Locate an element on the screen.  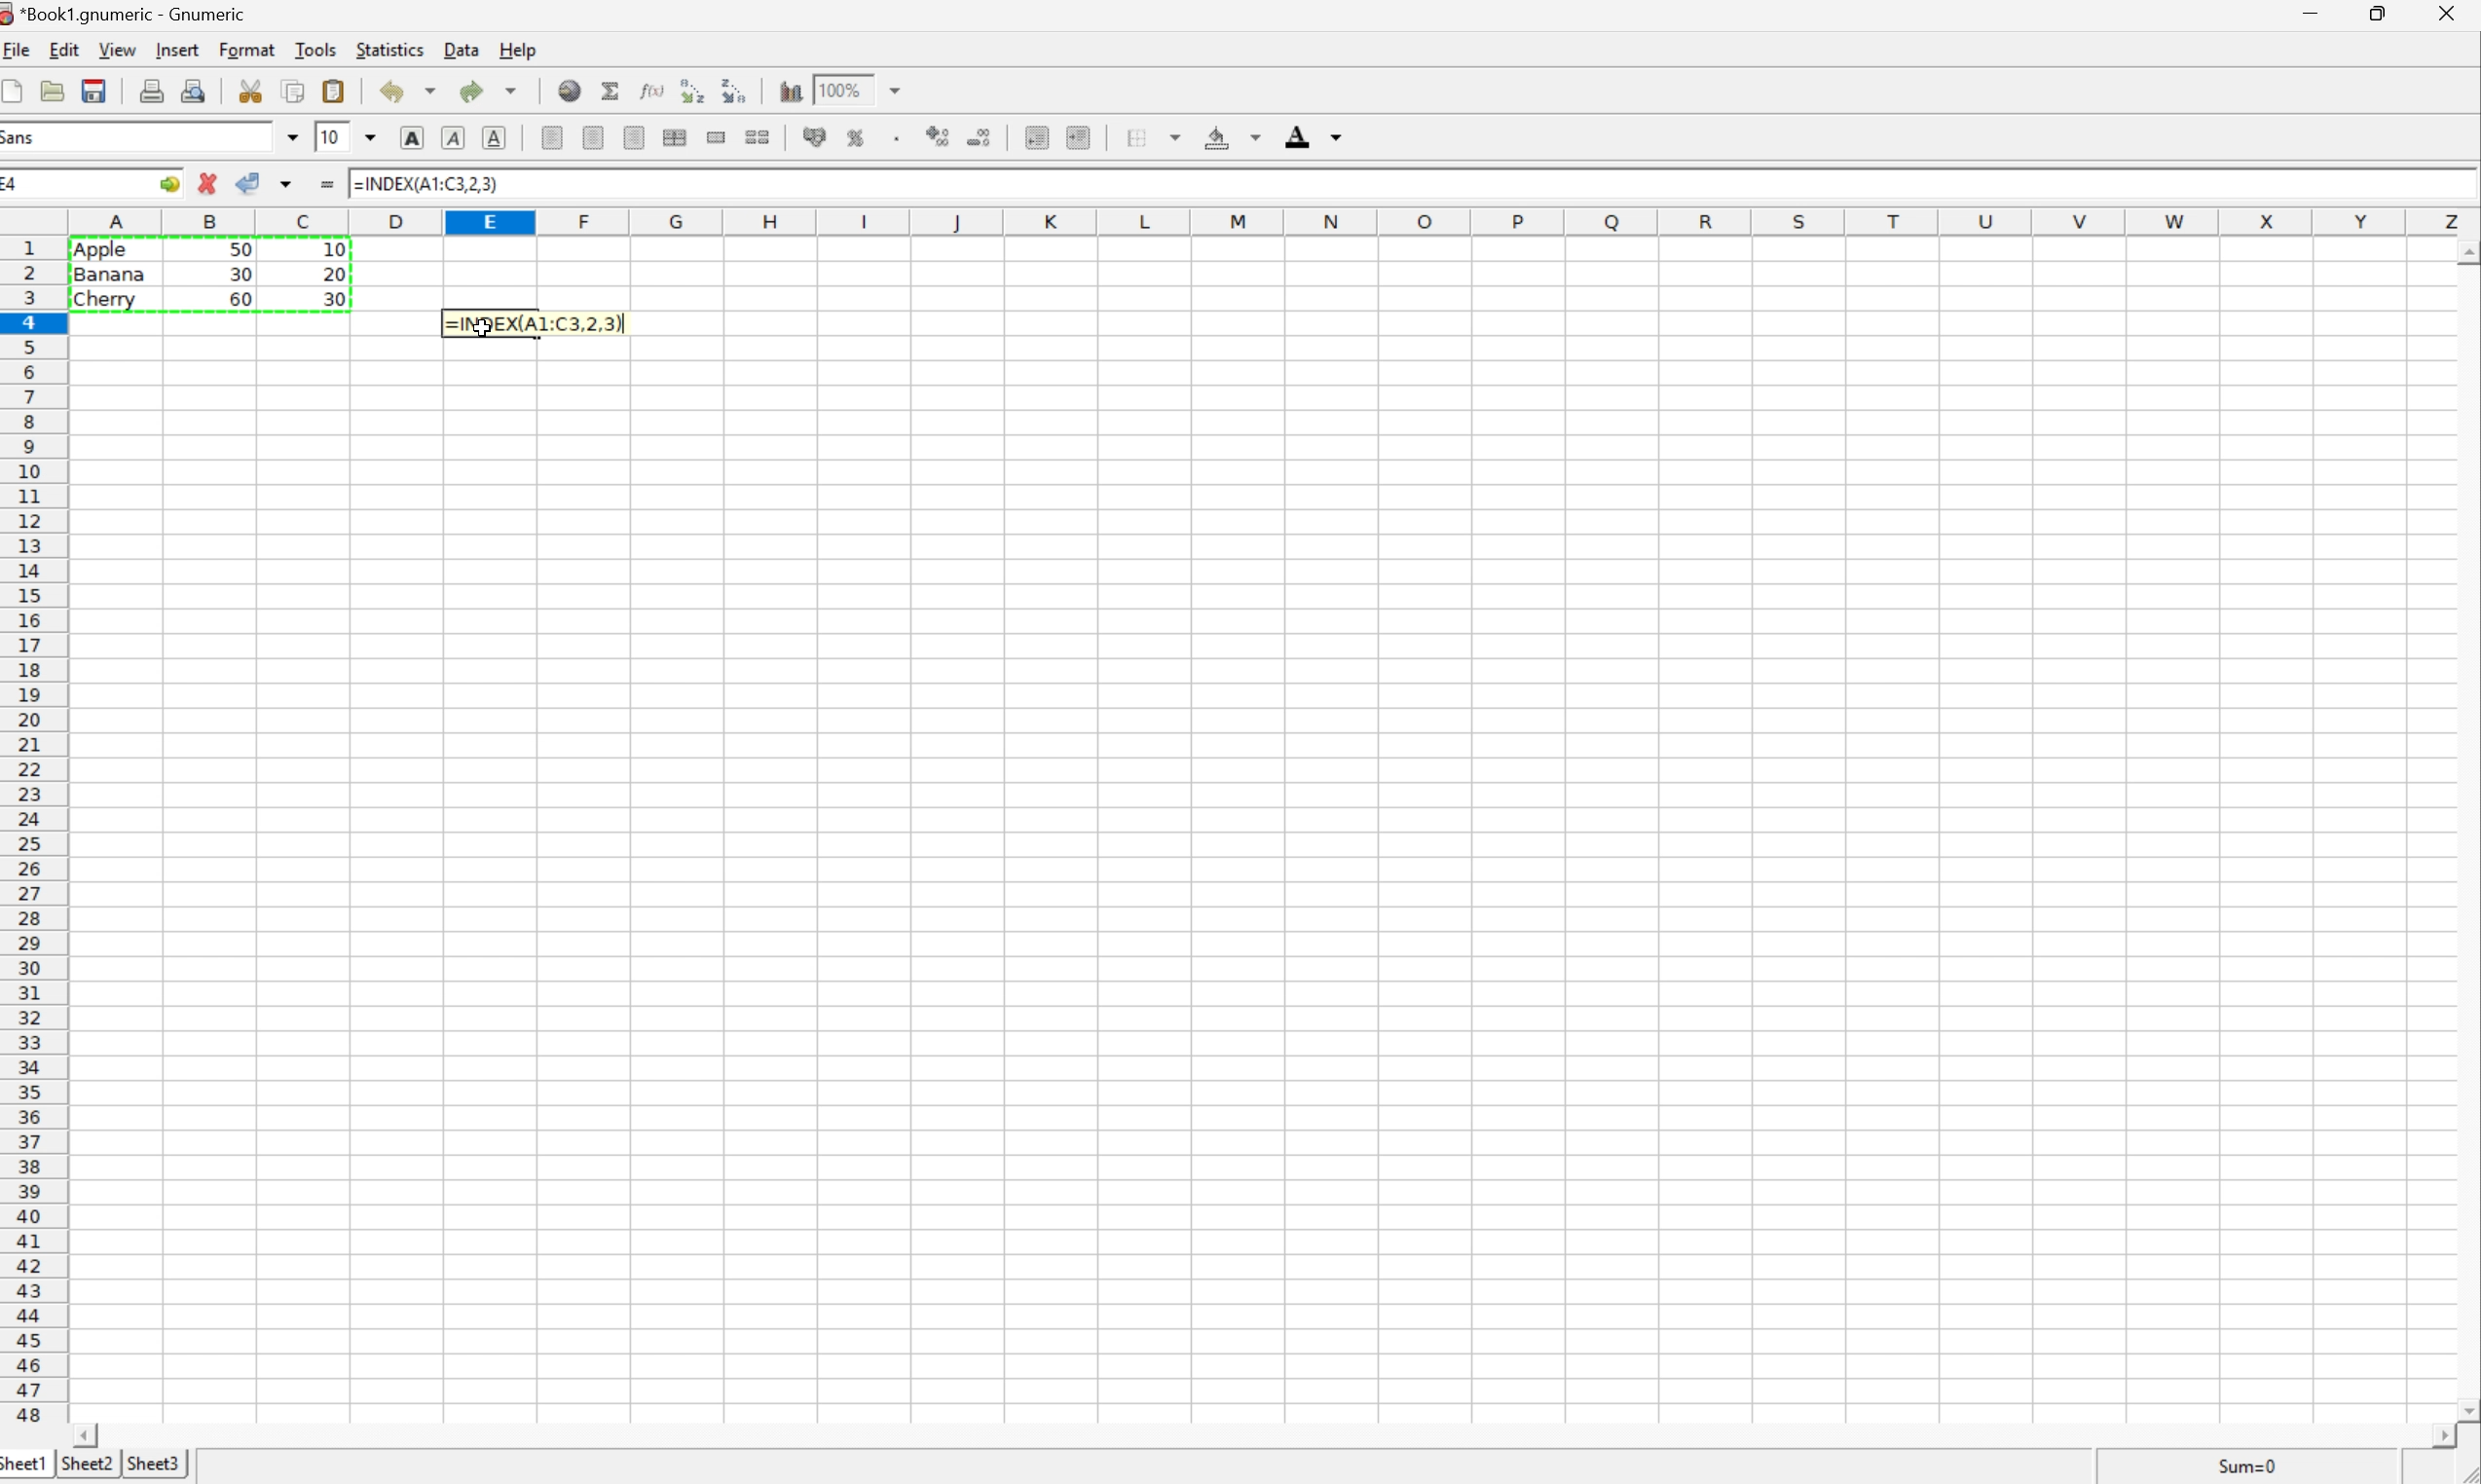
column names is located at coordinates (1264, 223).